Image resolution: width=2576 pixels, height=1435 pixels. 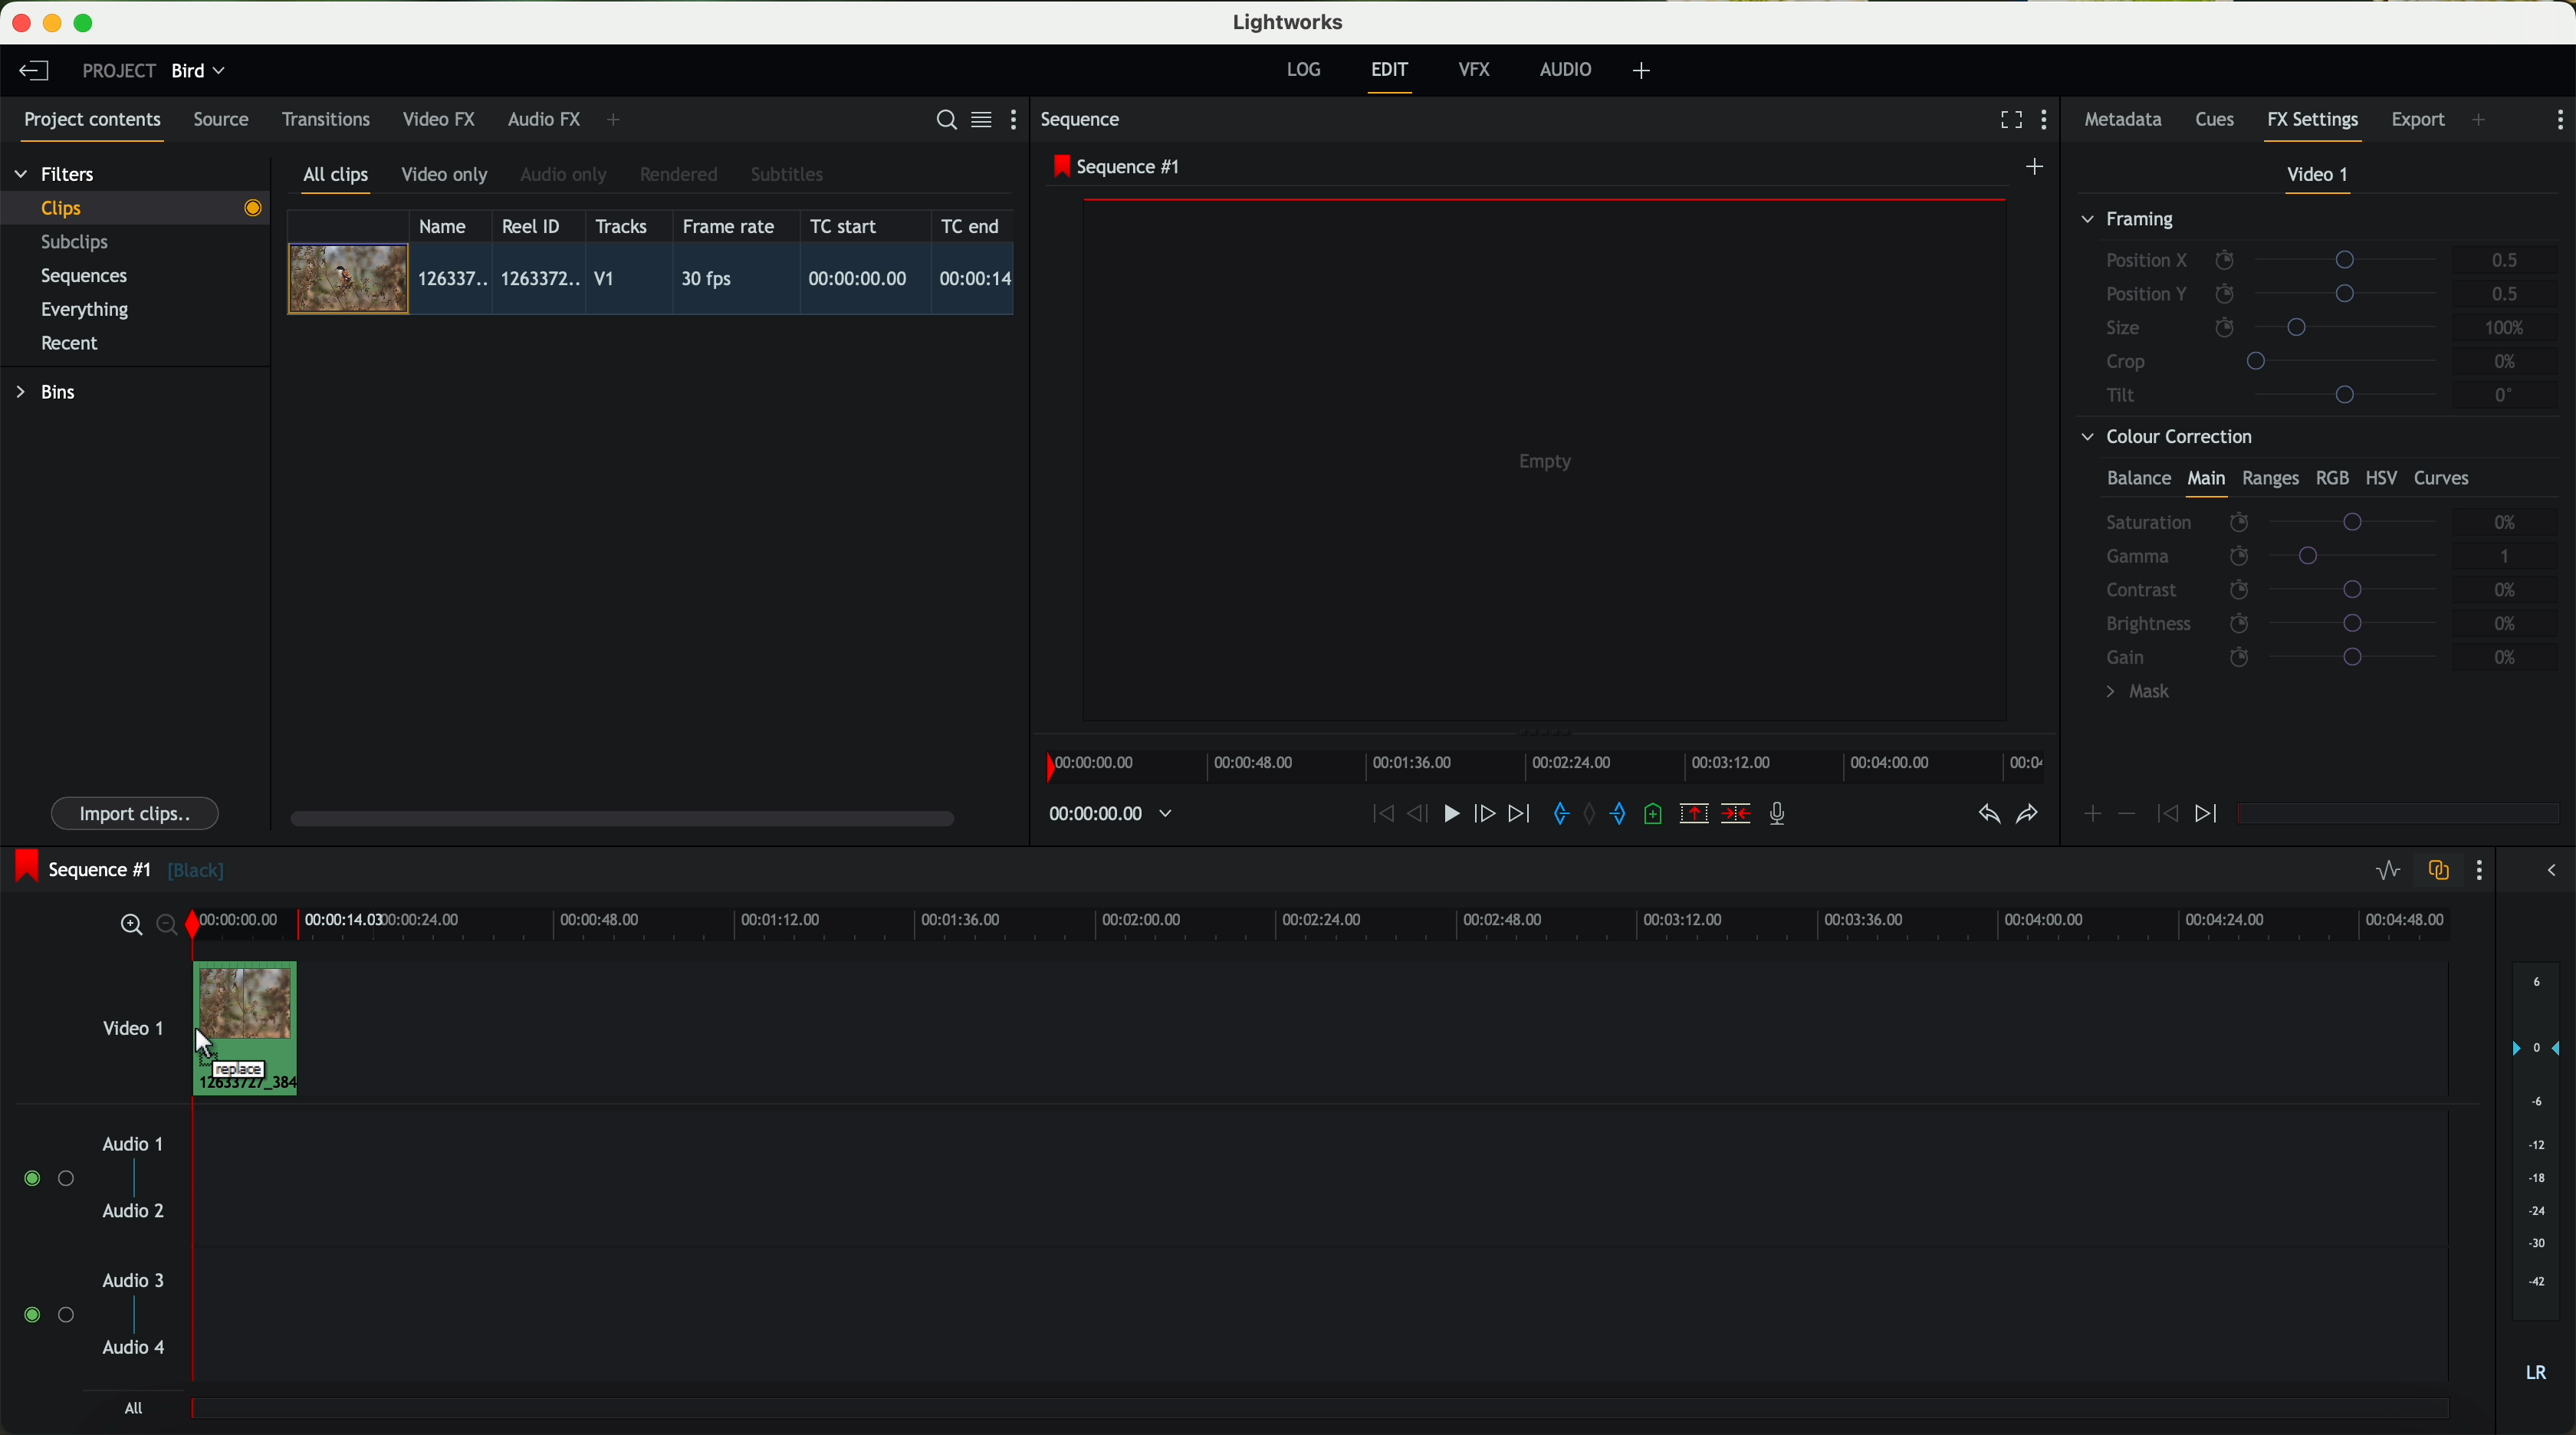 What do you see at coordinates (133, 1408) in the screenshot?
I see `all` at bounding box center [133, 1408].